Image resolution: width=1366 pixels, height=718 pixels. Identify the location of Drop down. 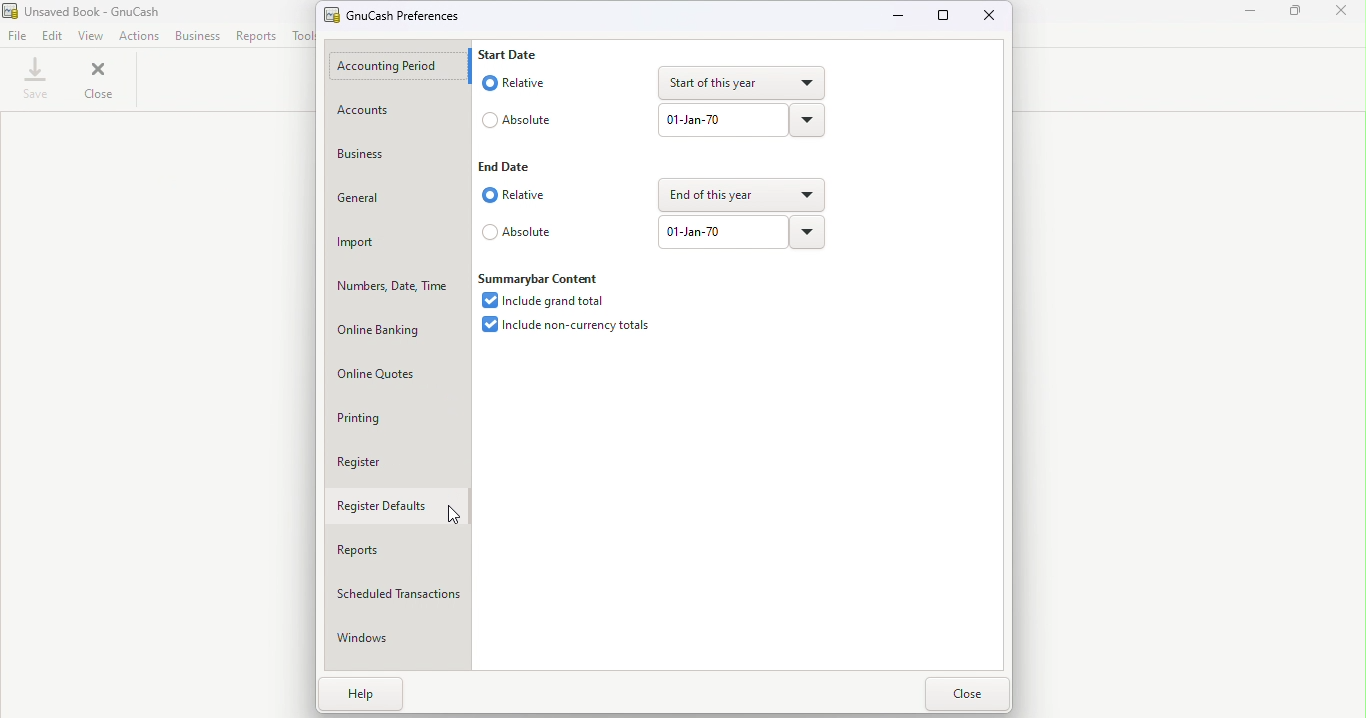
(808, 232).